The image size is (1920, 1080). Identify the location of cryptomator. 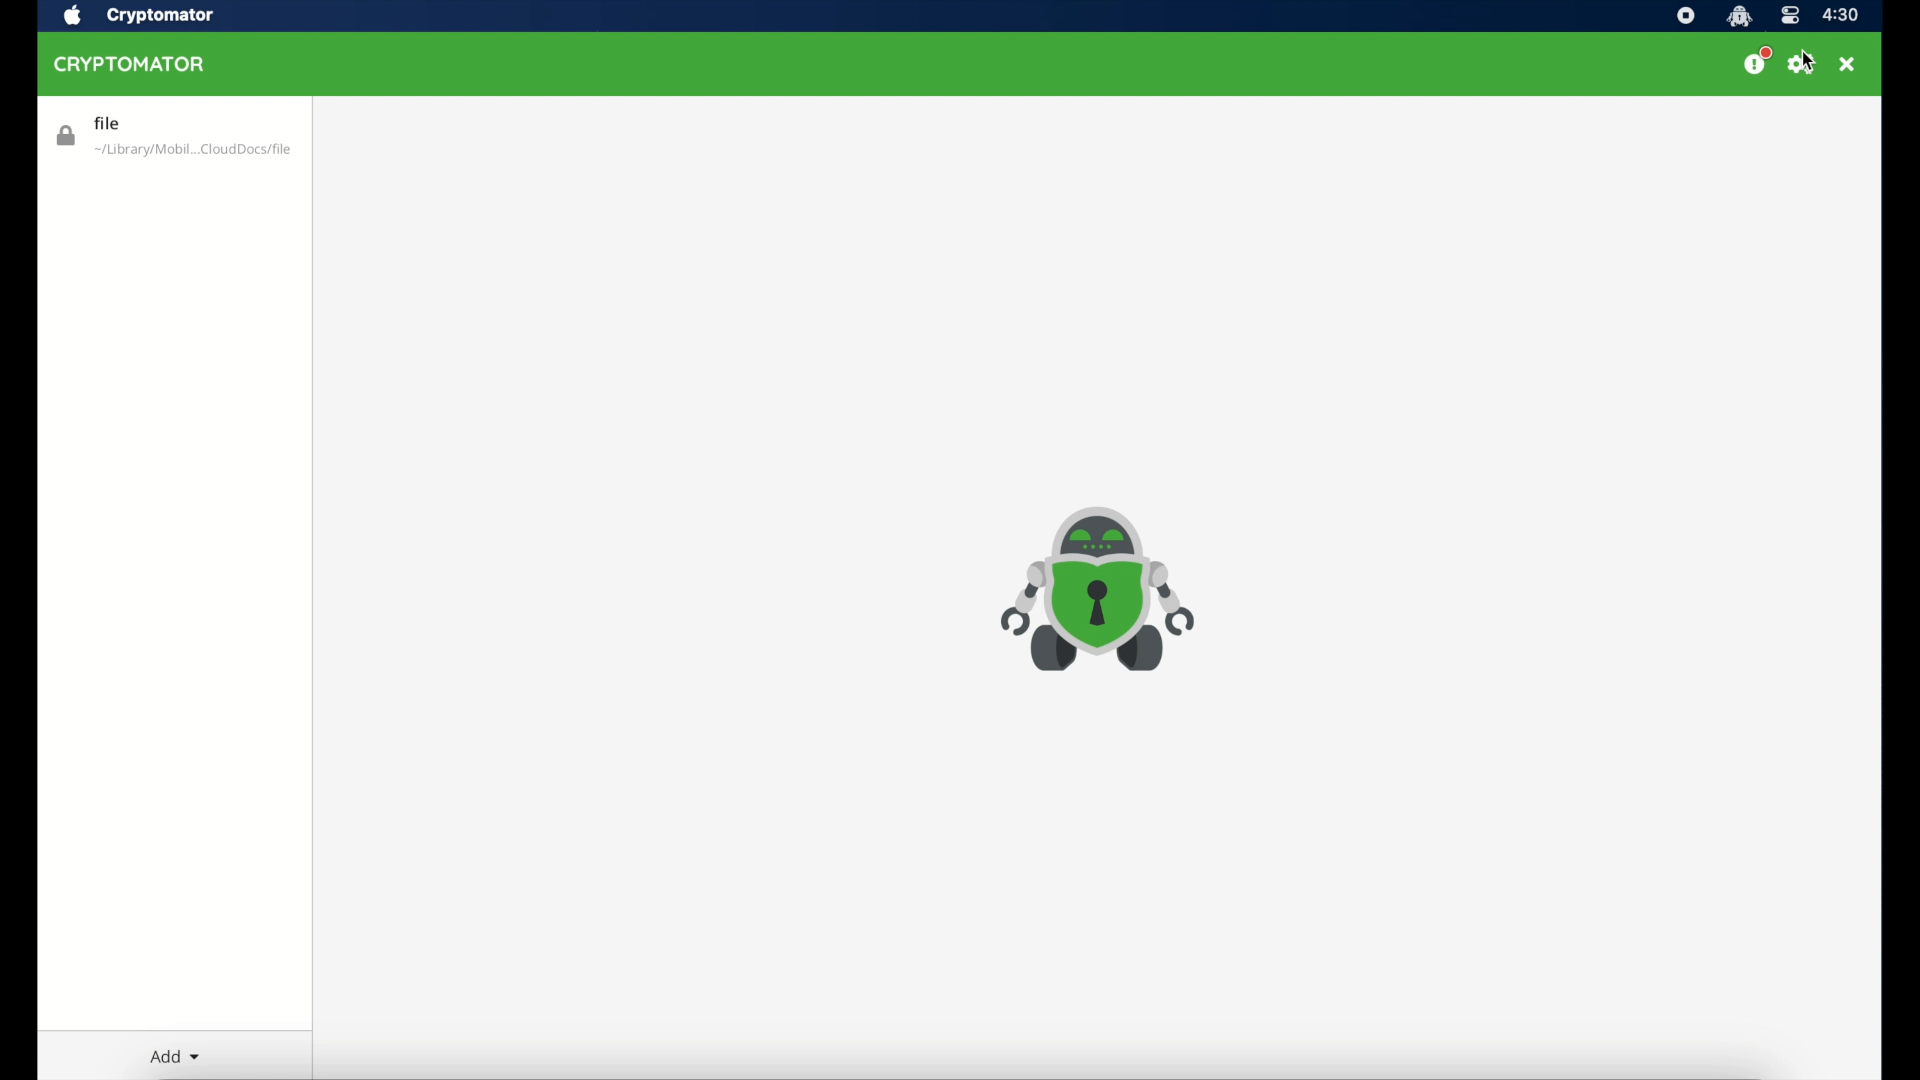
(132, 64).